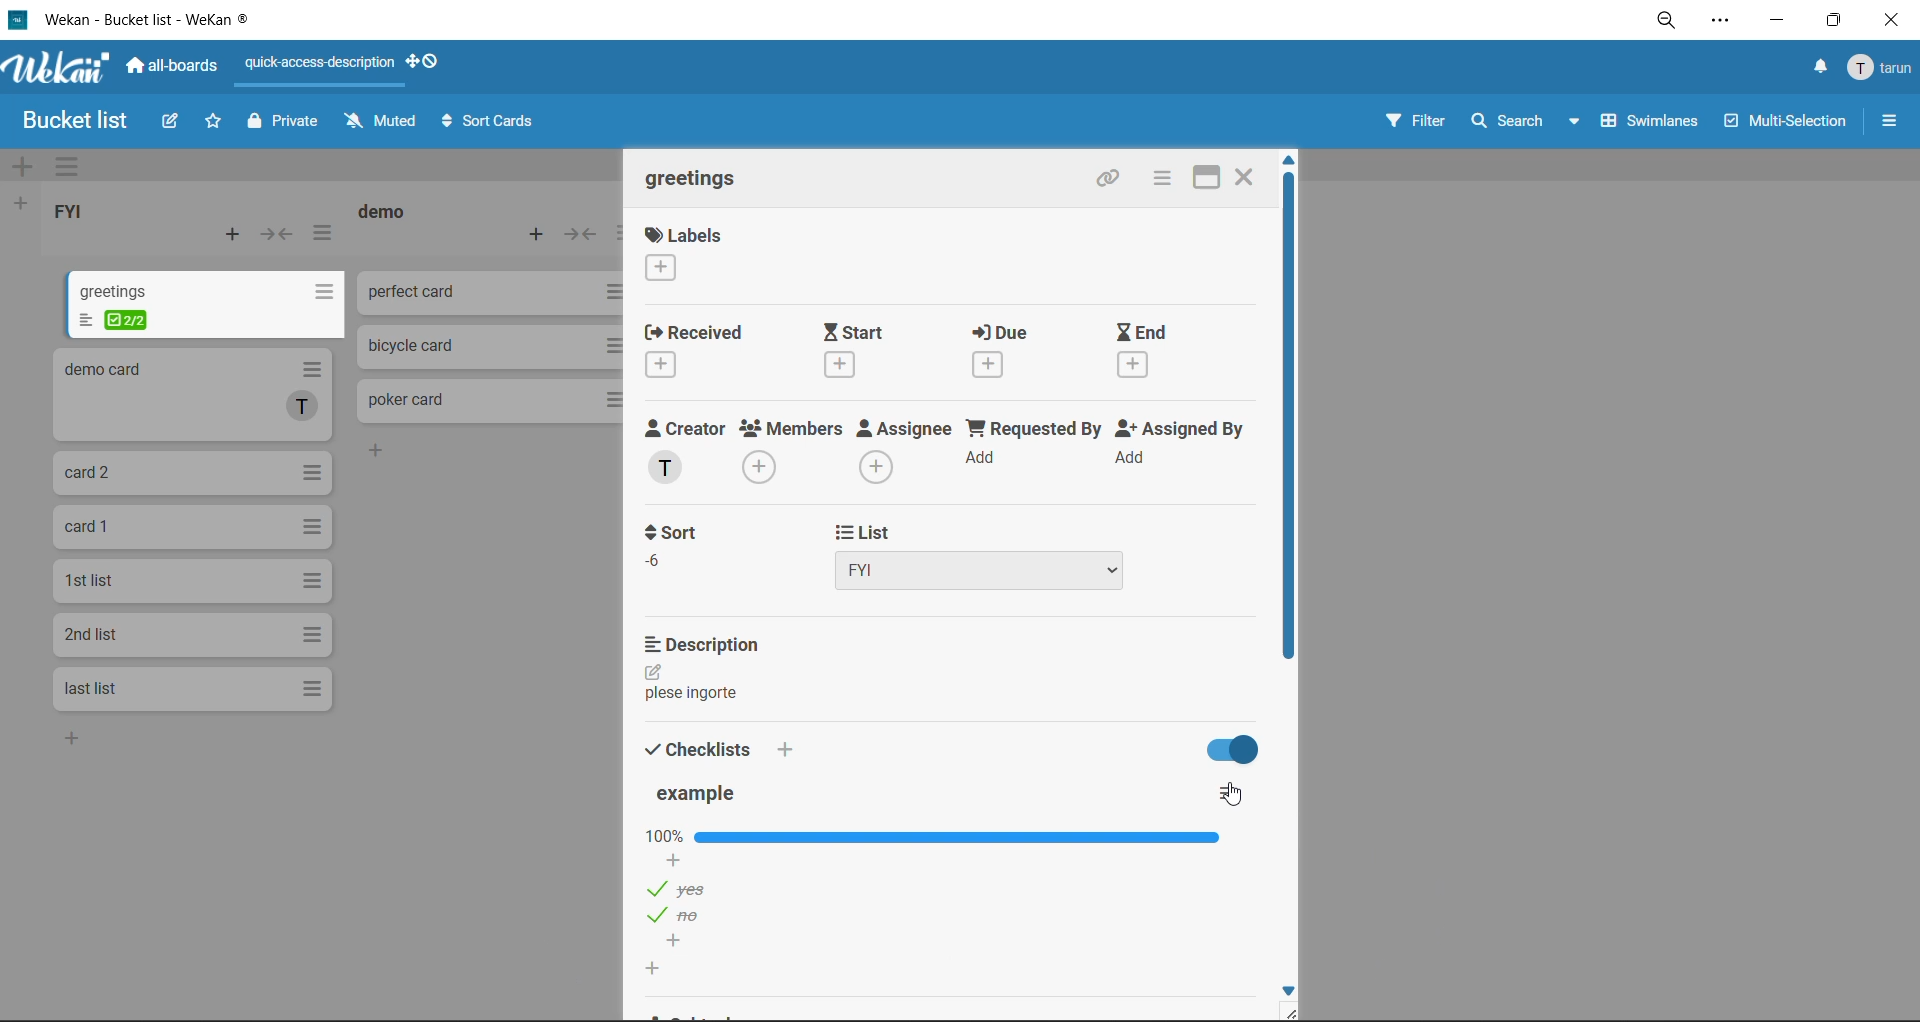 The image size is (1920, 1022). Describe the element at coordinates (60, 72) in the screenshot. I see `app logo` at that location.